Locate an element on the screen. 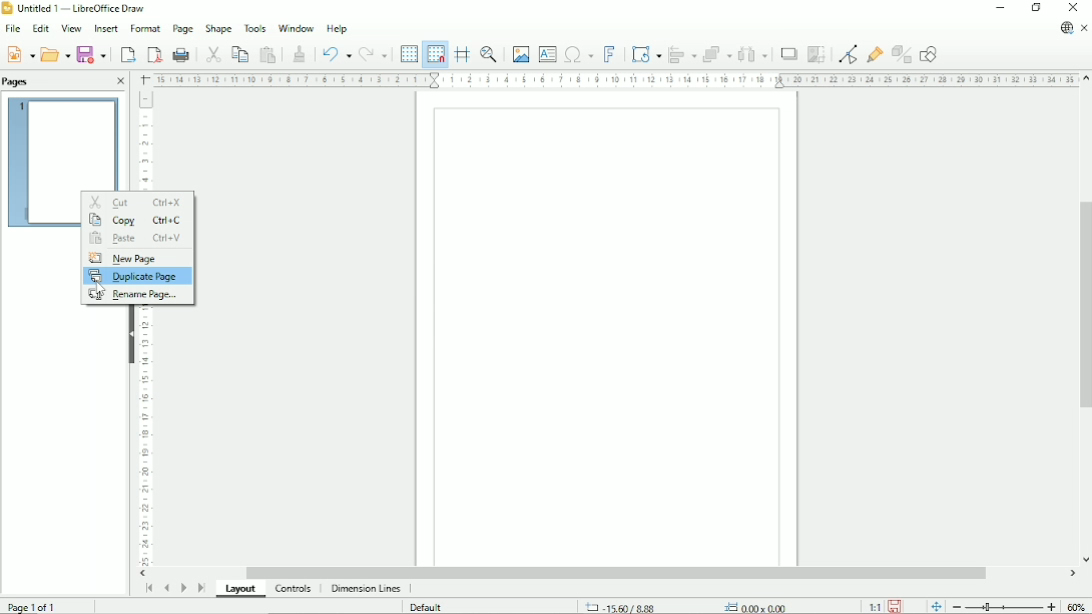 The image size is (1092, 614). Crop image is located at coordinates (816, 54).